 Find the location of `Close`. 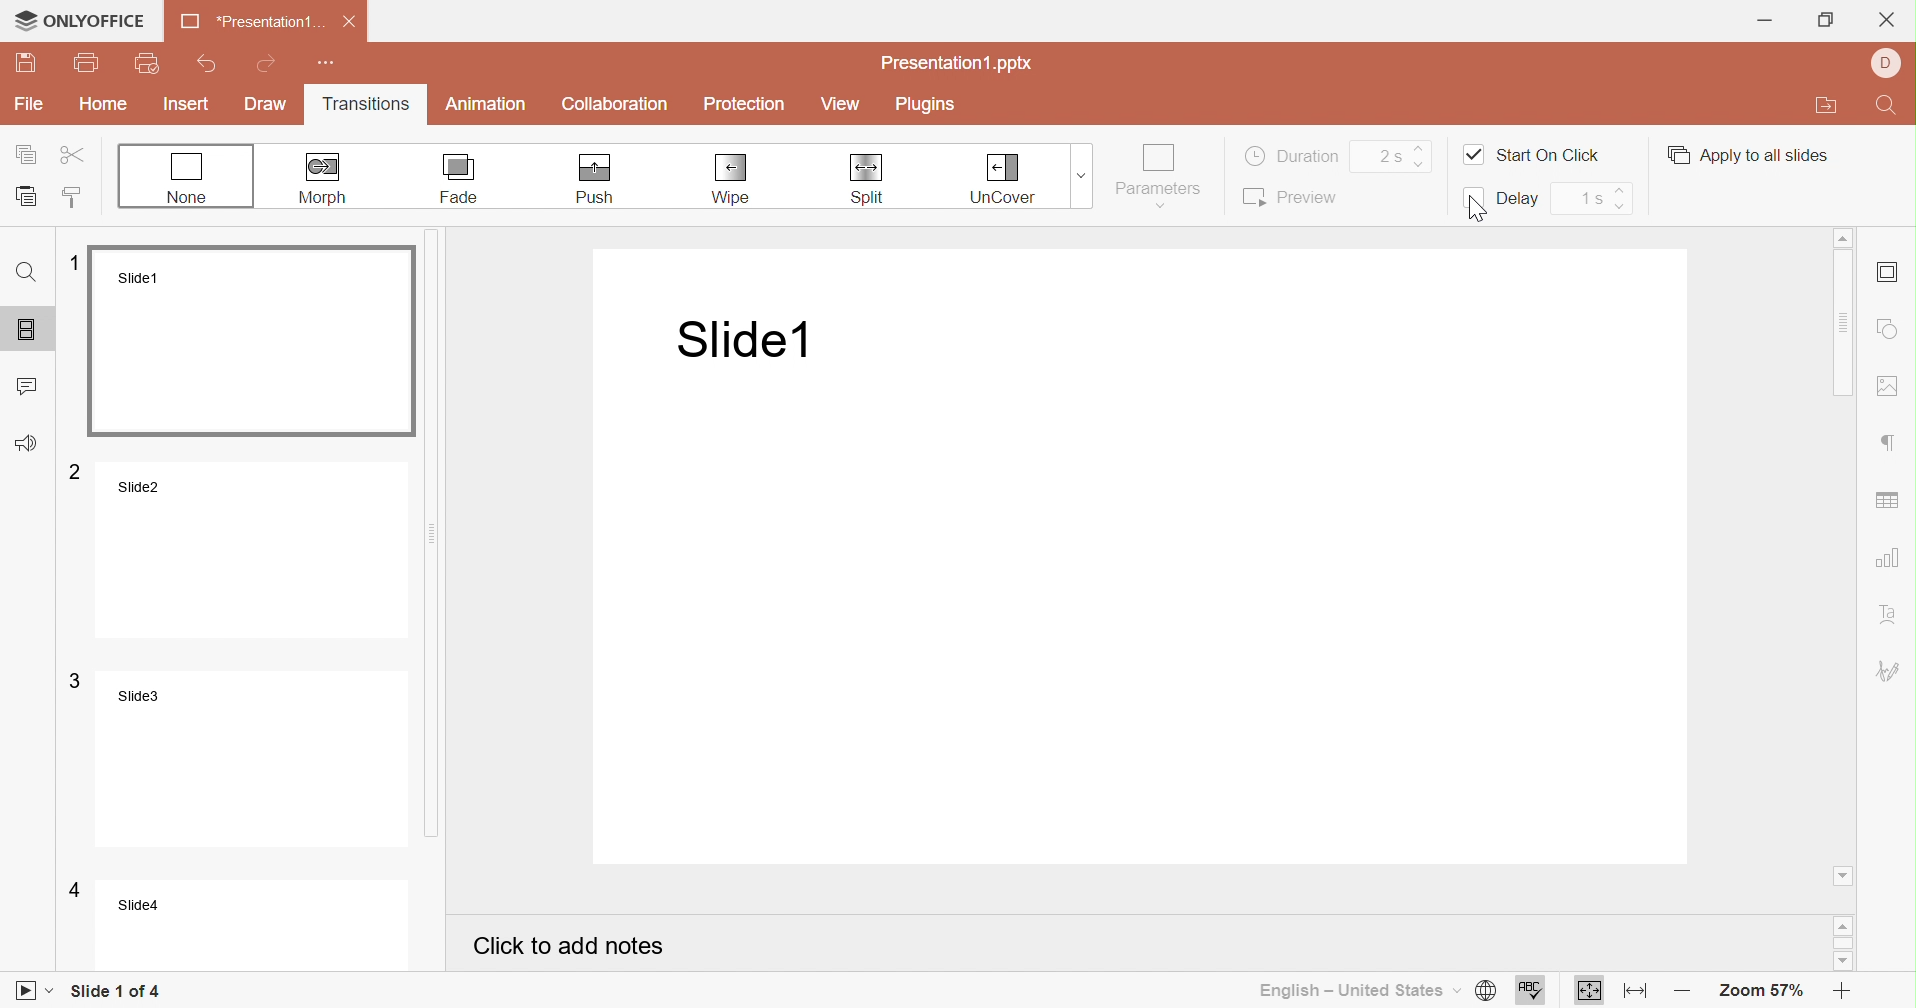

Close is located at coordinates (350, 22).